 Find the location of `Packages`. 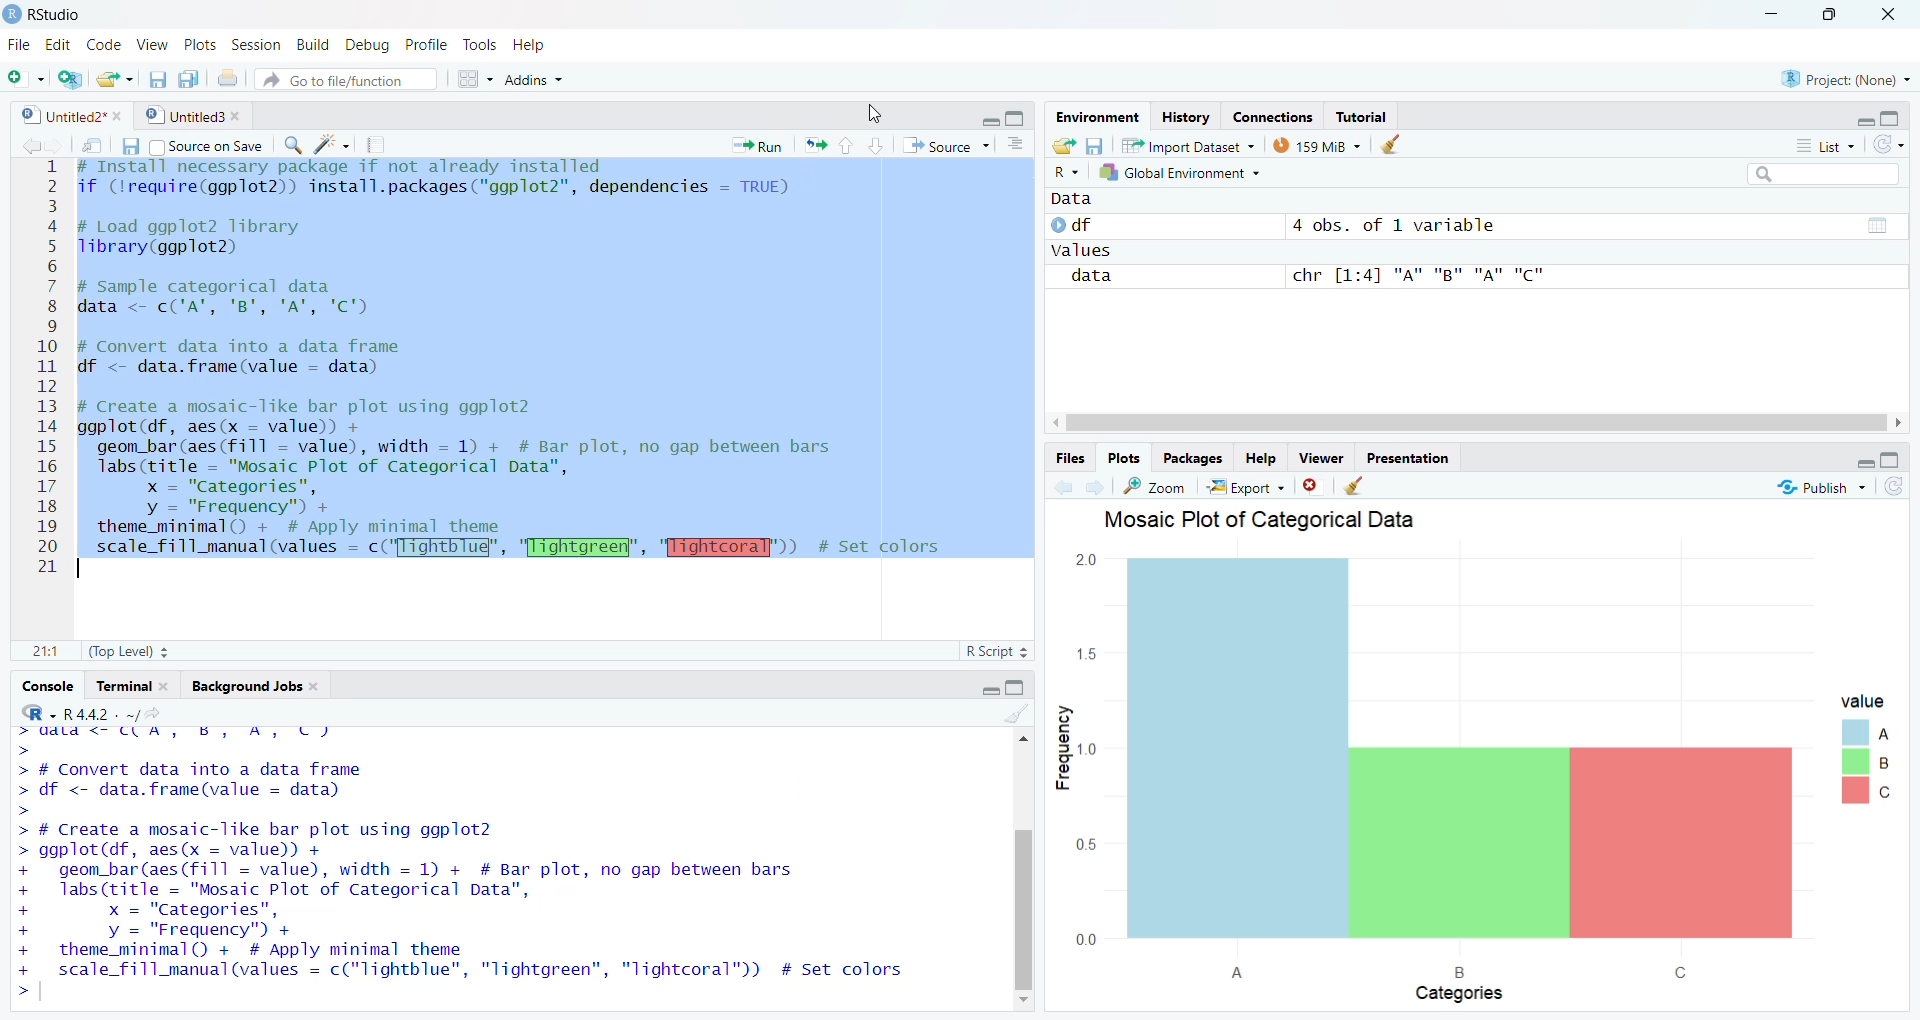

Packages is located at coordinates (1193, 458).